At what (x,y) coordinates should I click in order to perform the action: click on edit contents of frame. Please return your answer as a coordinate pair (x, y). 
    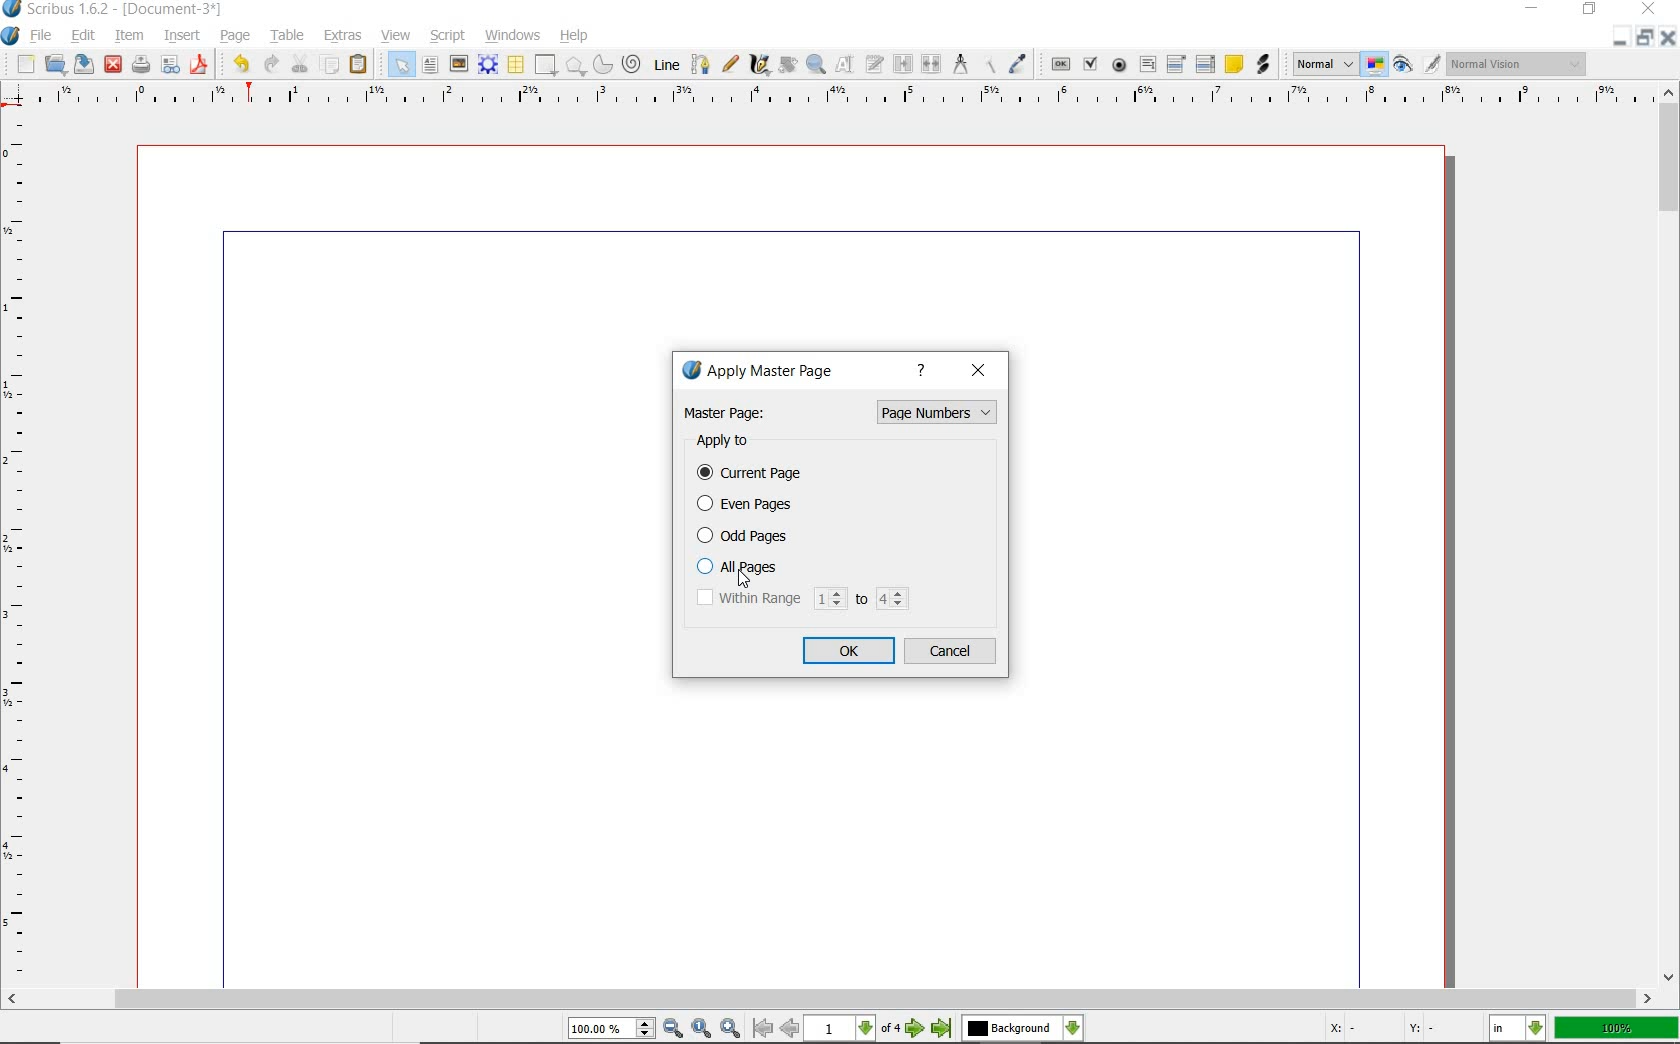
    Looking at the image, I should click on (842, 65).